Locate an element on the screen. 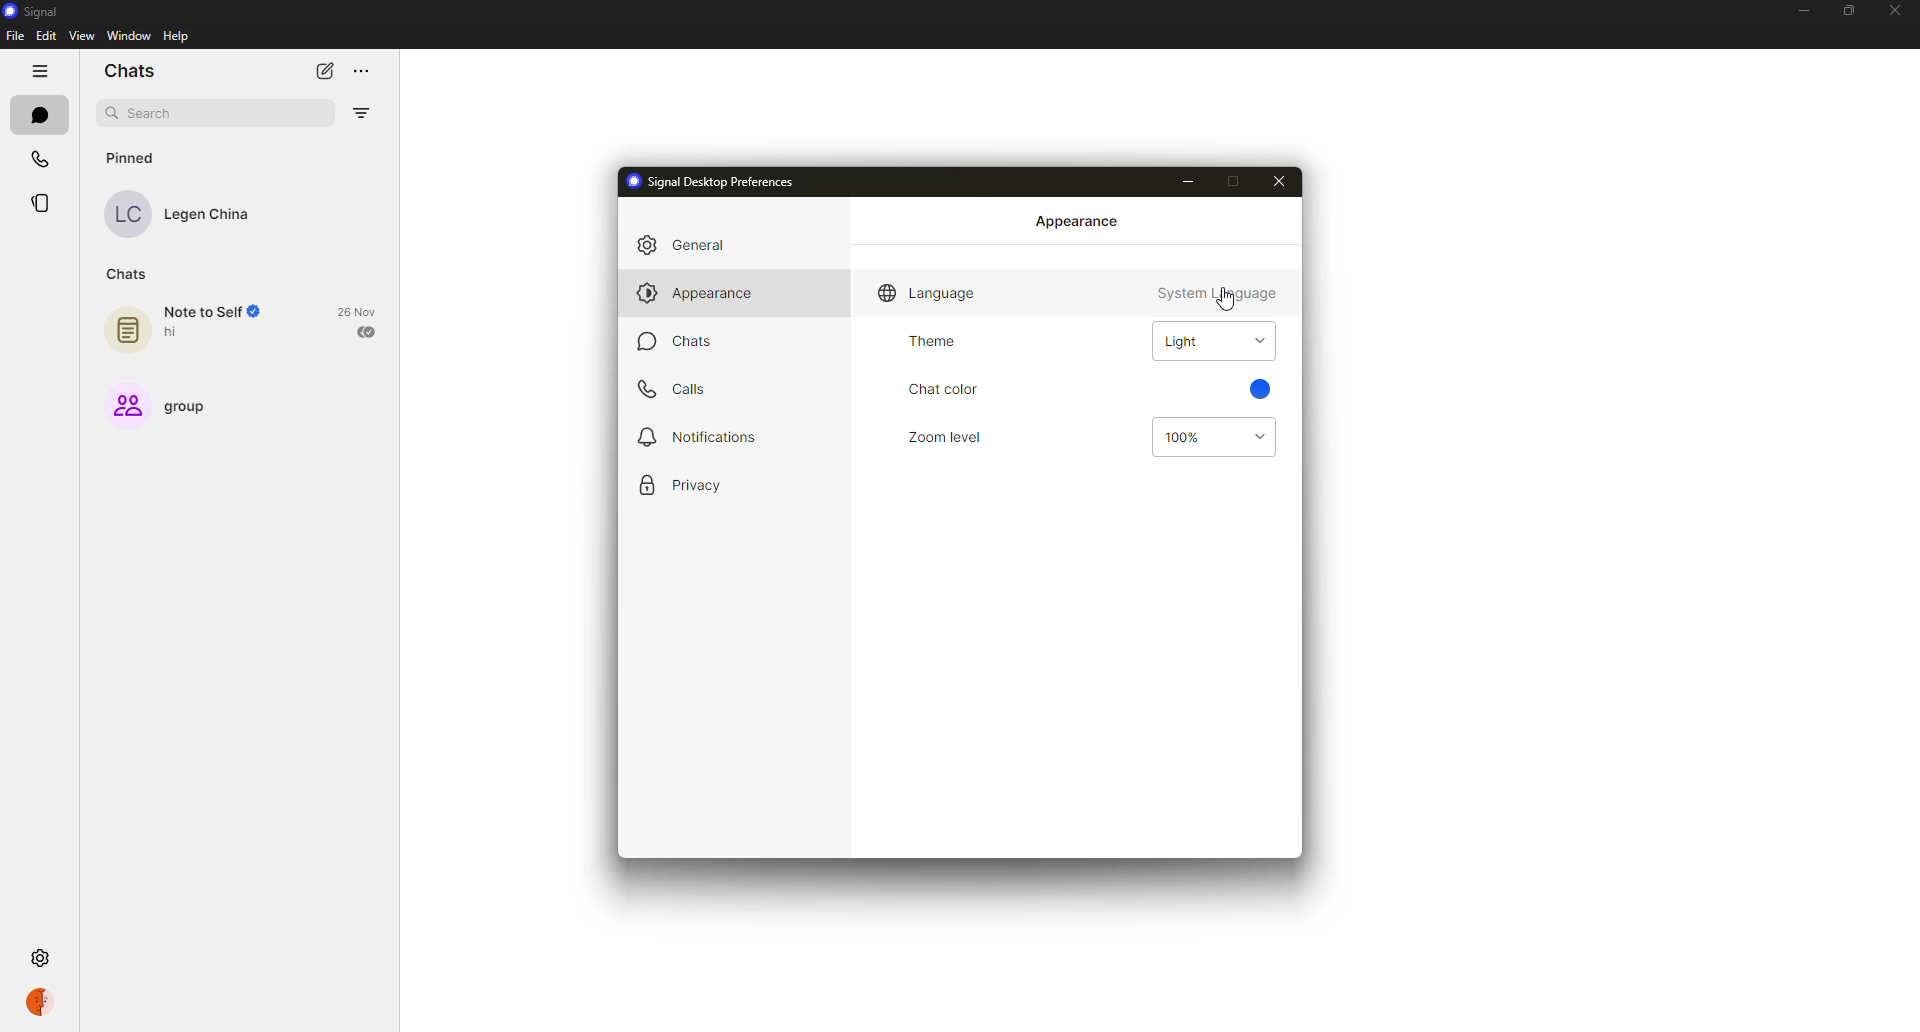 This screenshot has width=1920, height=1032. light is located at coordinates (1182, 341).